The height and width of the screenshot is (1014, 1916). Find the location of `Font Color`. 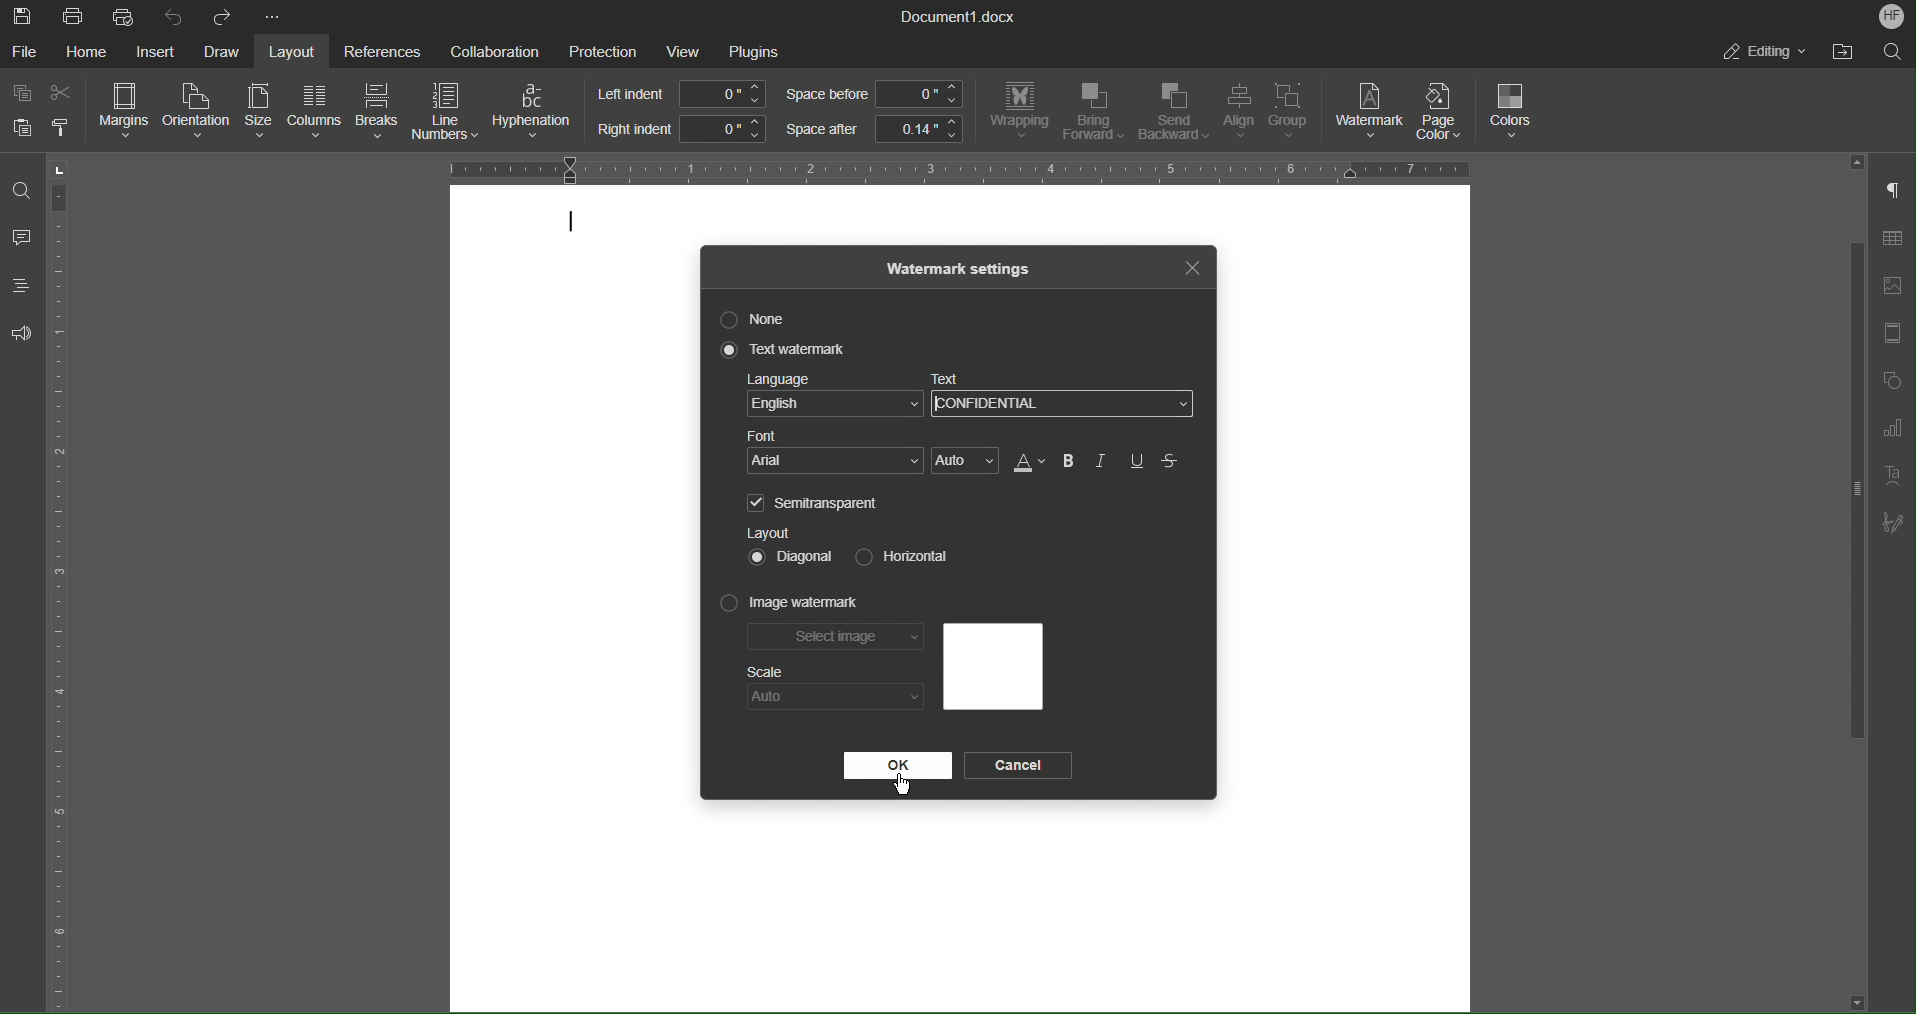

Font Color is located at coordinates (1027, 462).